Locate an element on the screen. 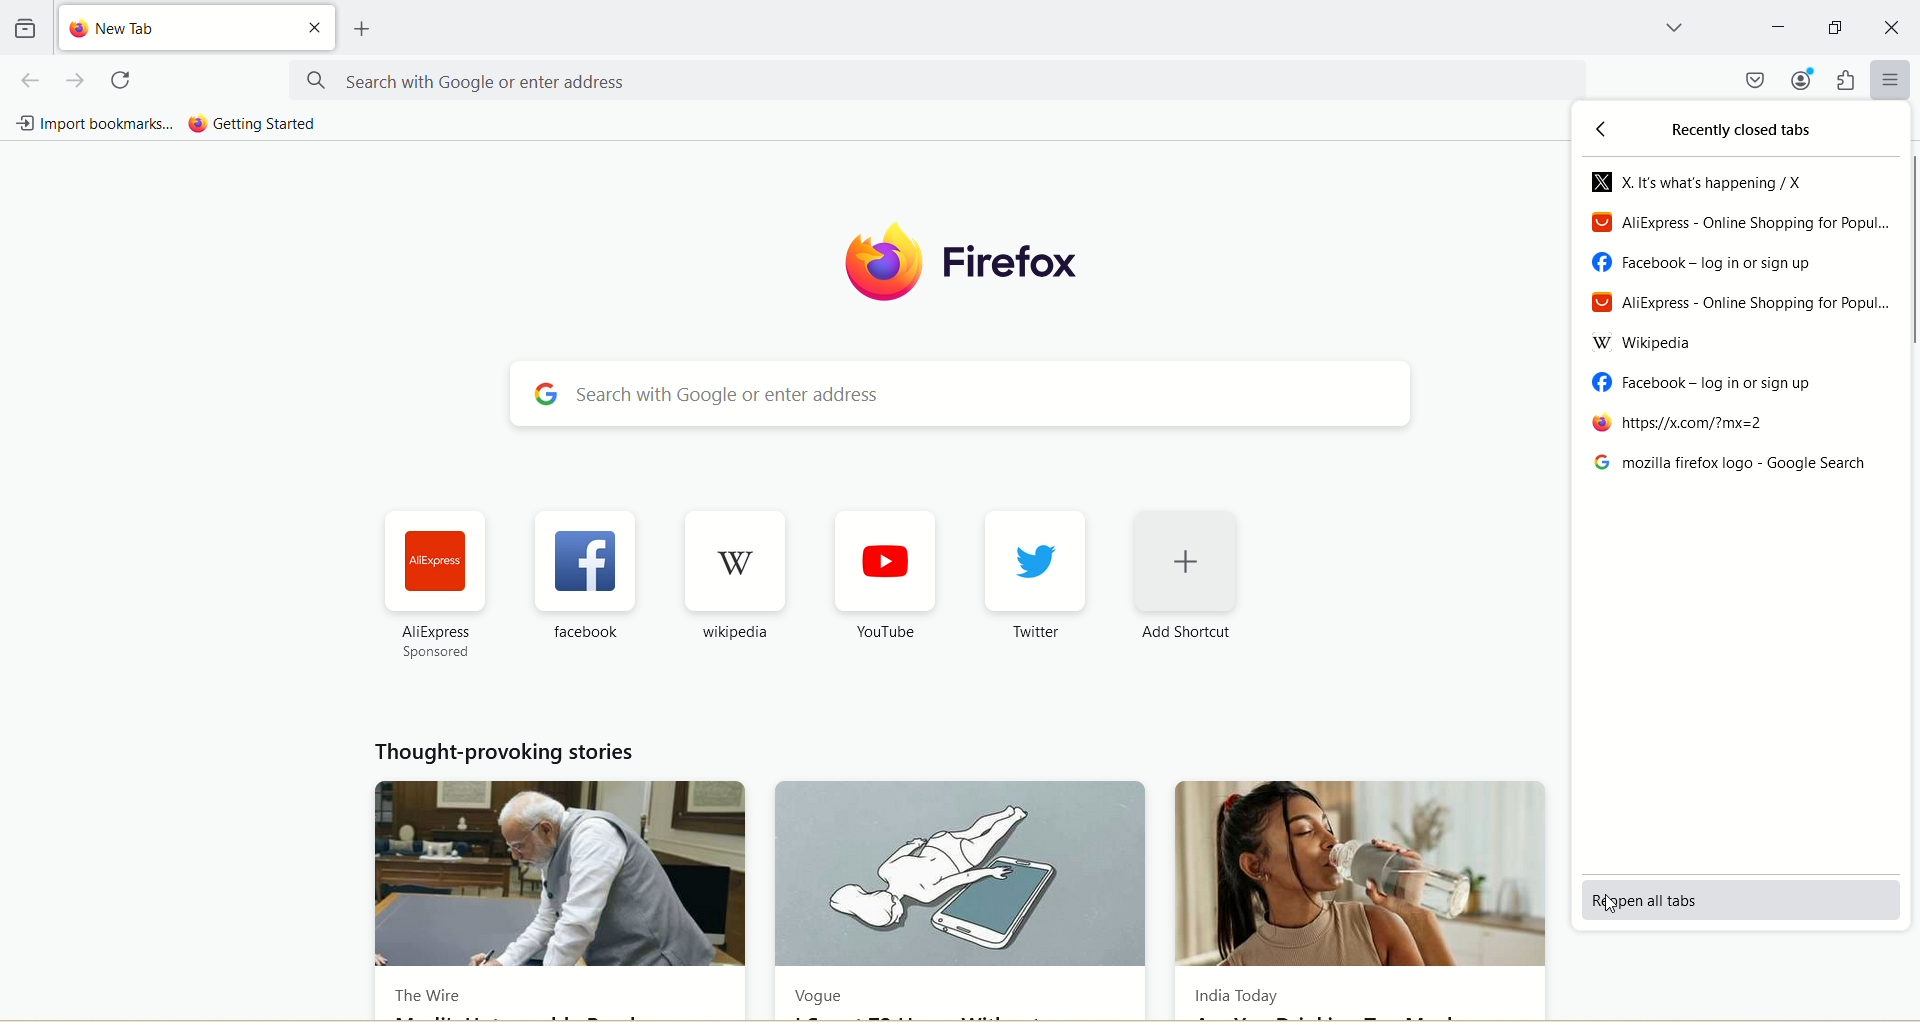  Twitter is located at coordinates (1034, 632).